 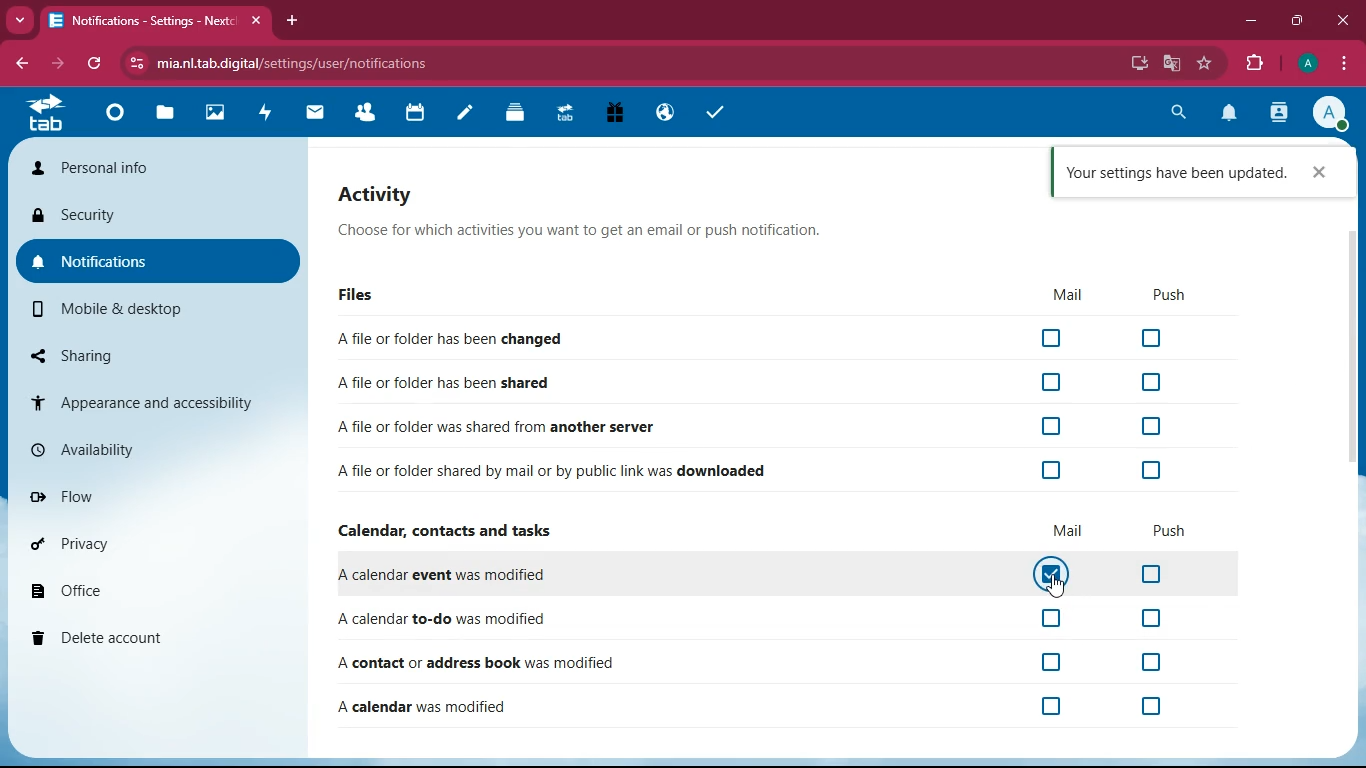 I want to click on activity, so click(x=266, y=115).